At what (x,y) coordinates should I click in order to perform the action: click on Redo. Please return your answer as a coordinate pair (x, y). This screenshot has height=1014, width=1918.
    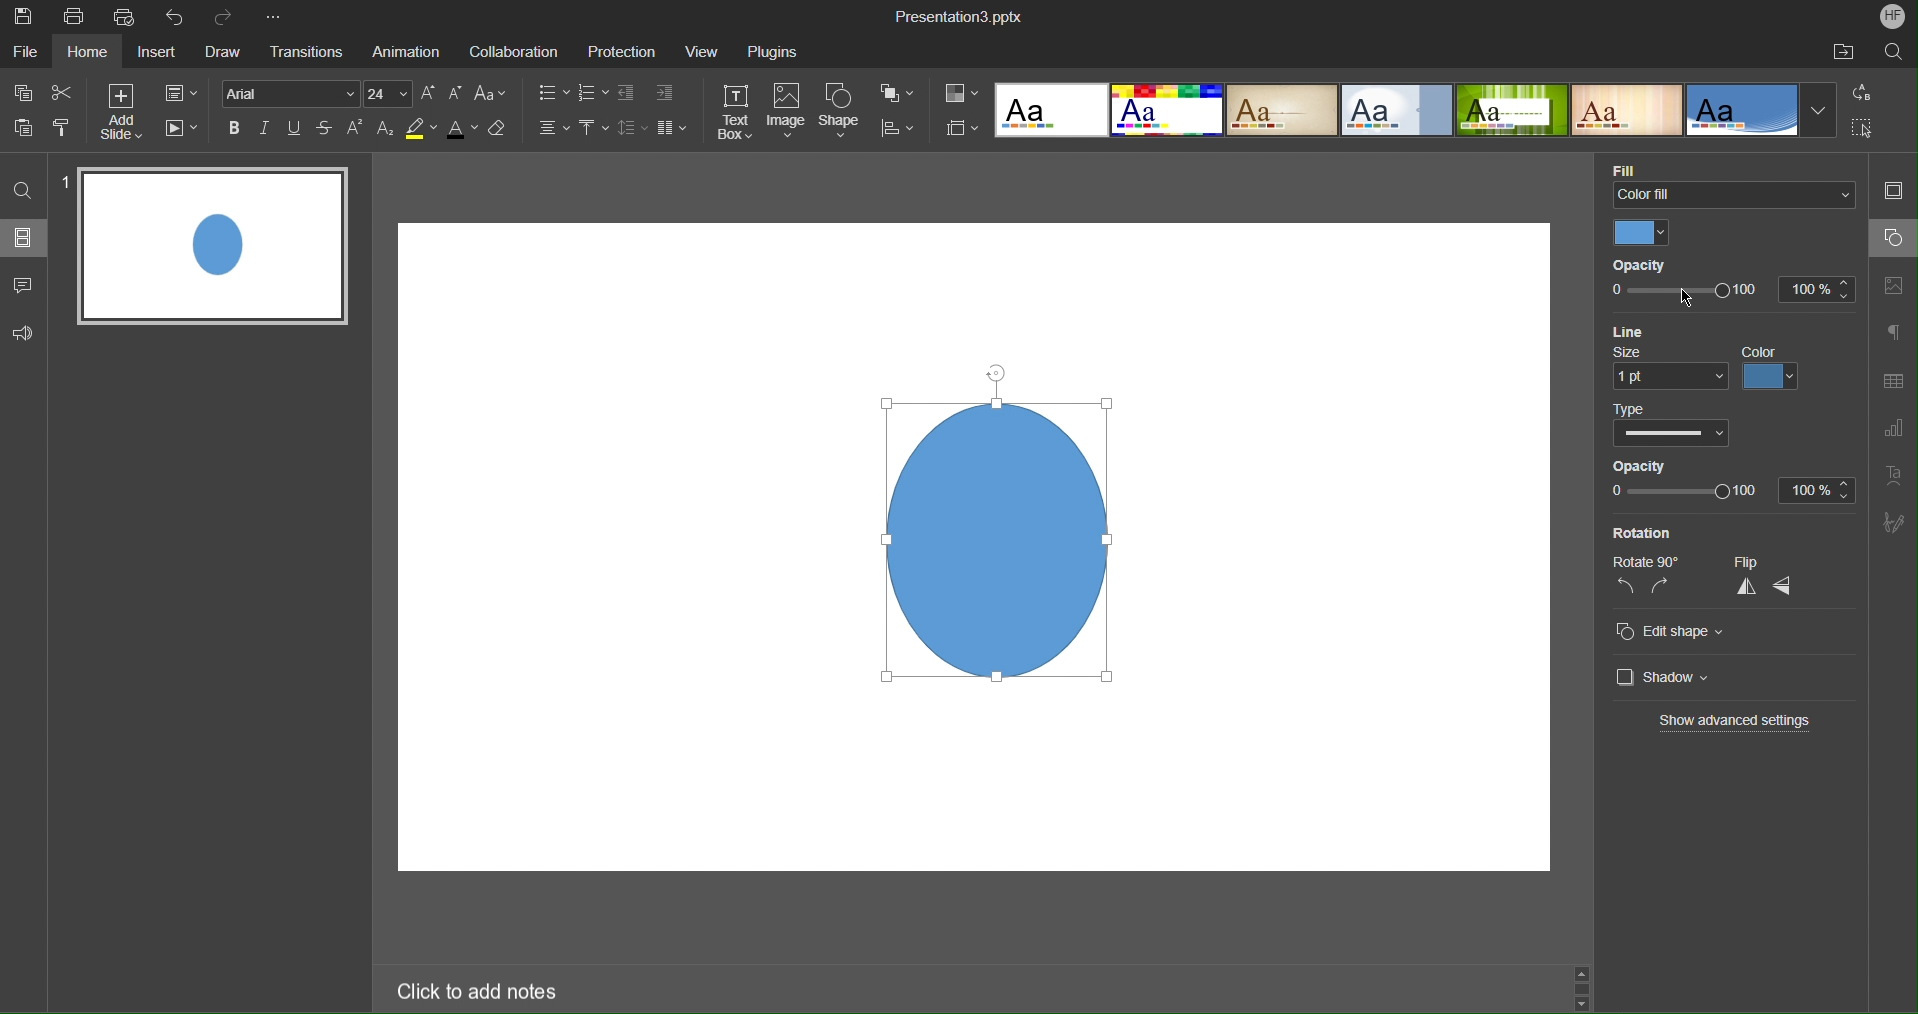
    Looking at the image, I should click on (227, 14).